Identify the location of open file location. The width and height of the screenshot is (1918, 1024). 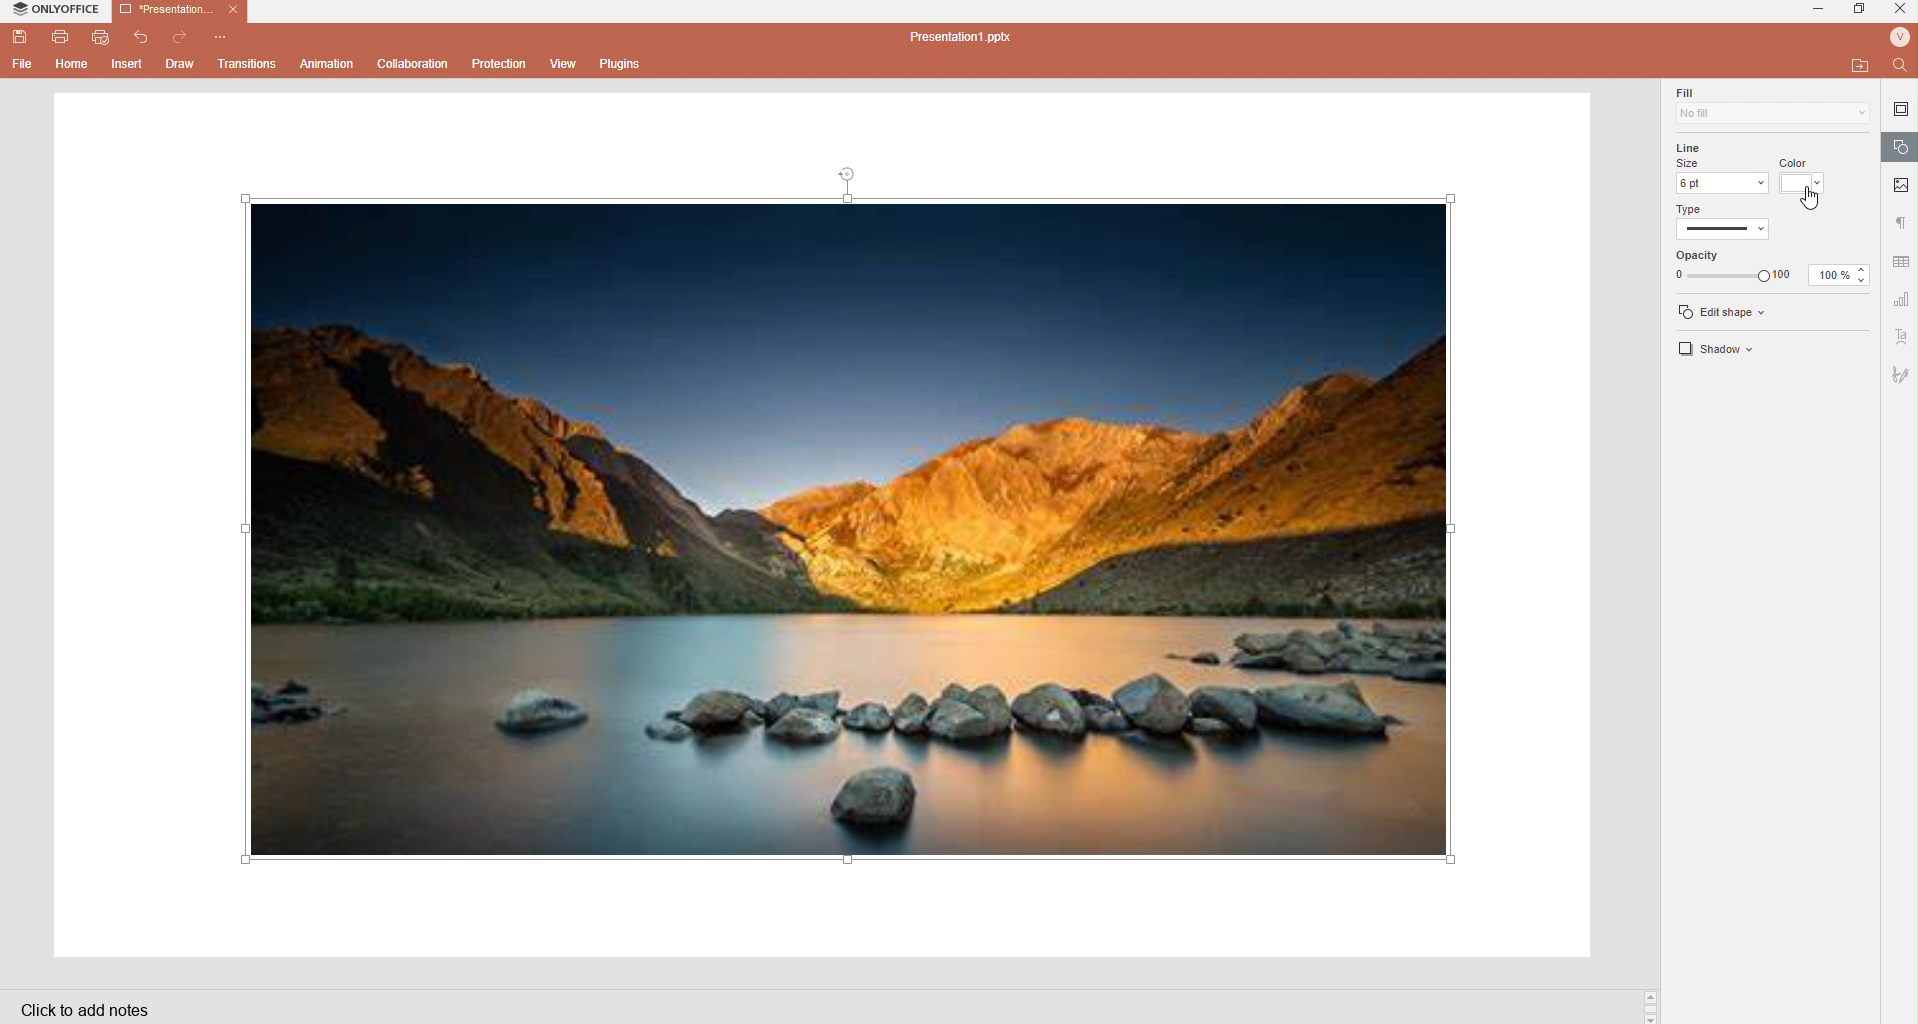
(1858, 65).